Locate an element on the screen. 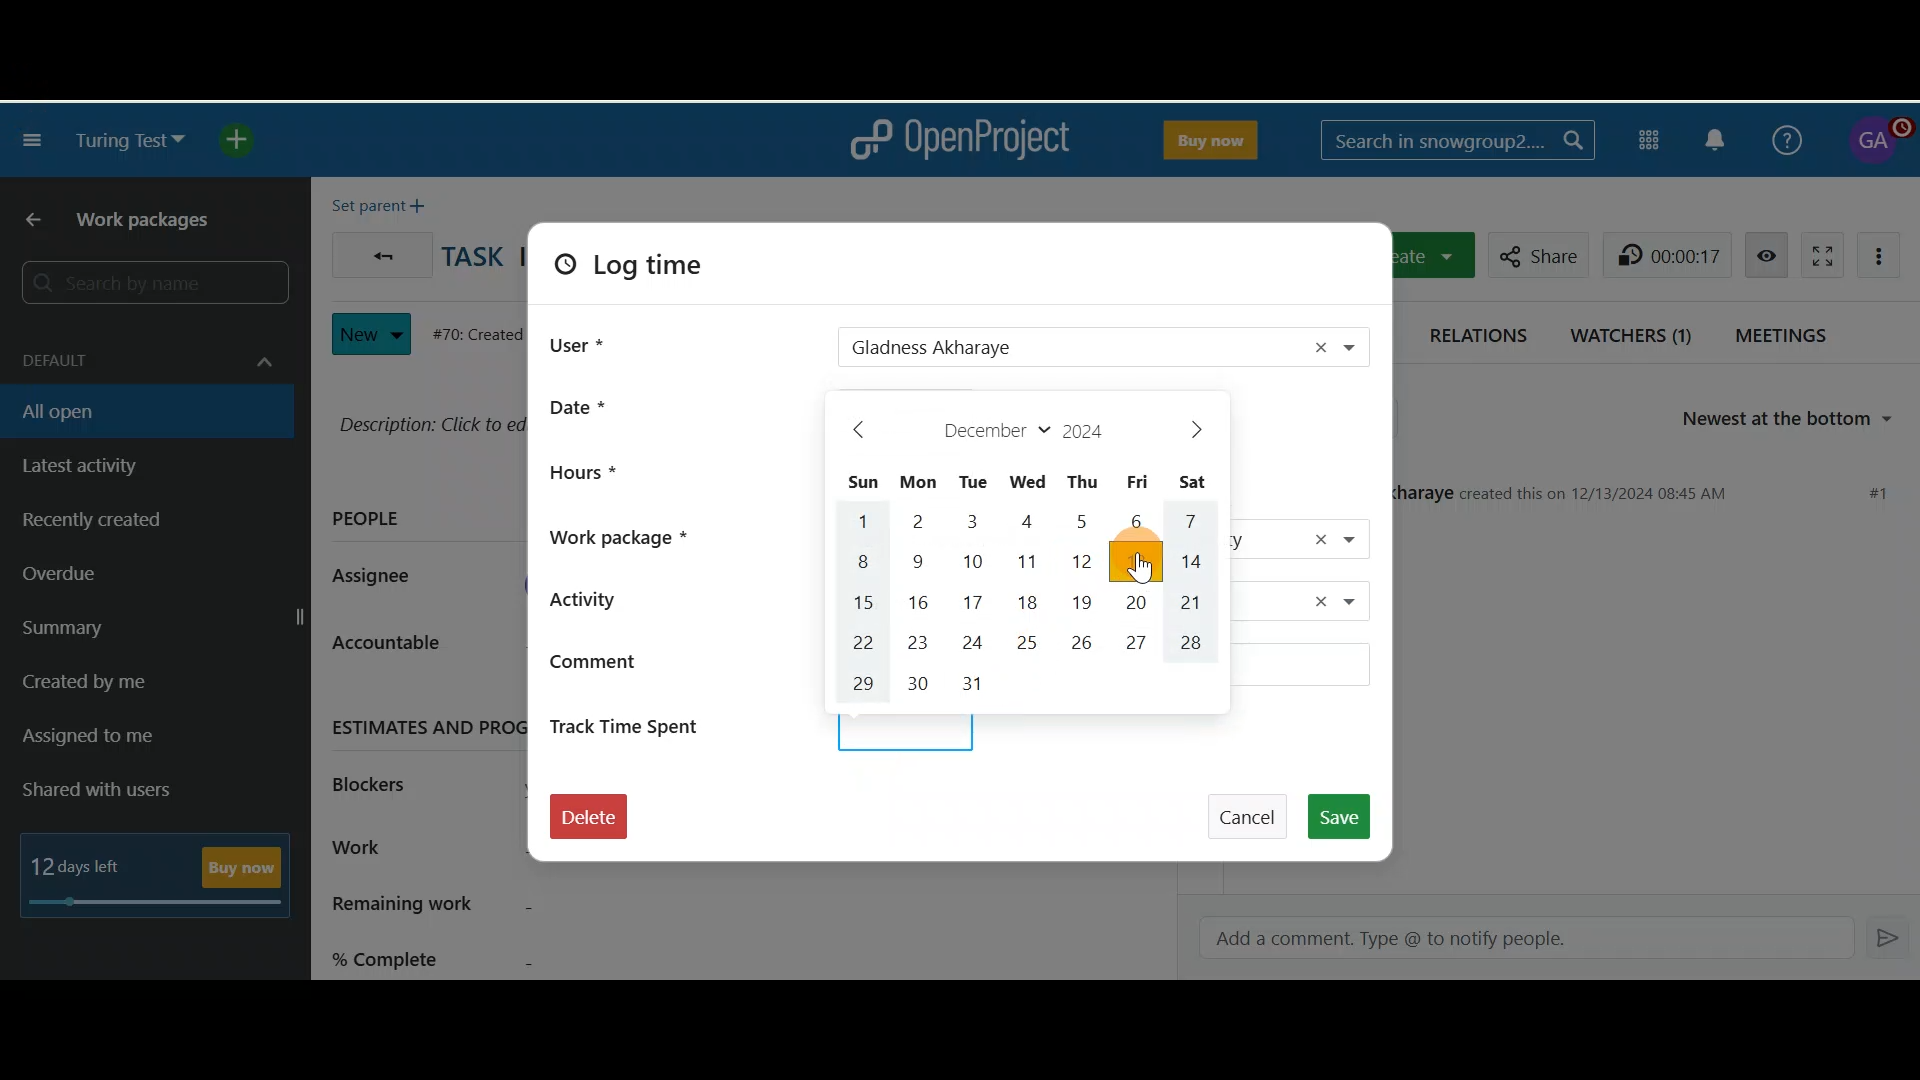  Notification centre is located at coordinates (1717, 138).